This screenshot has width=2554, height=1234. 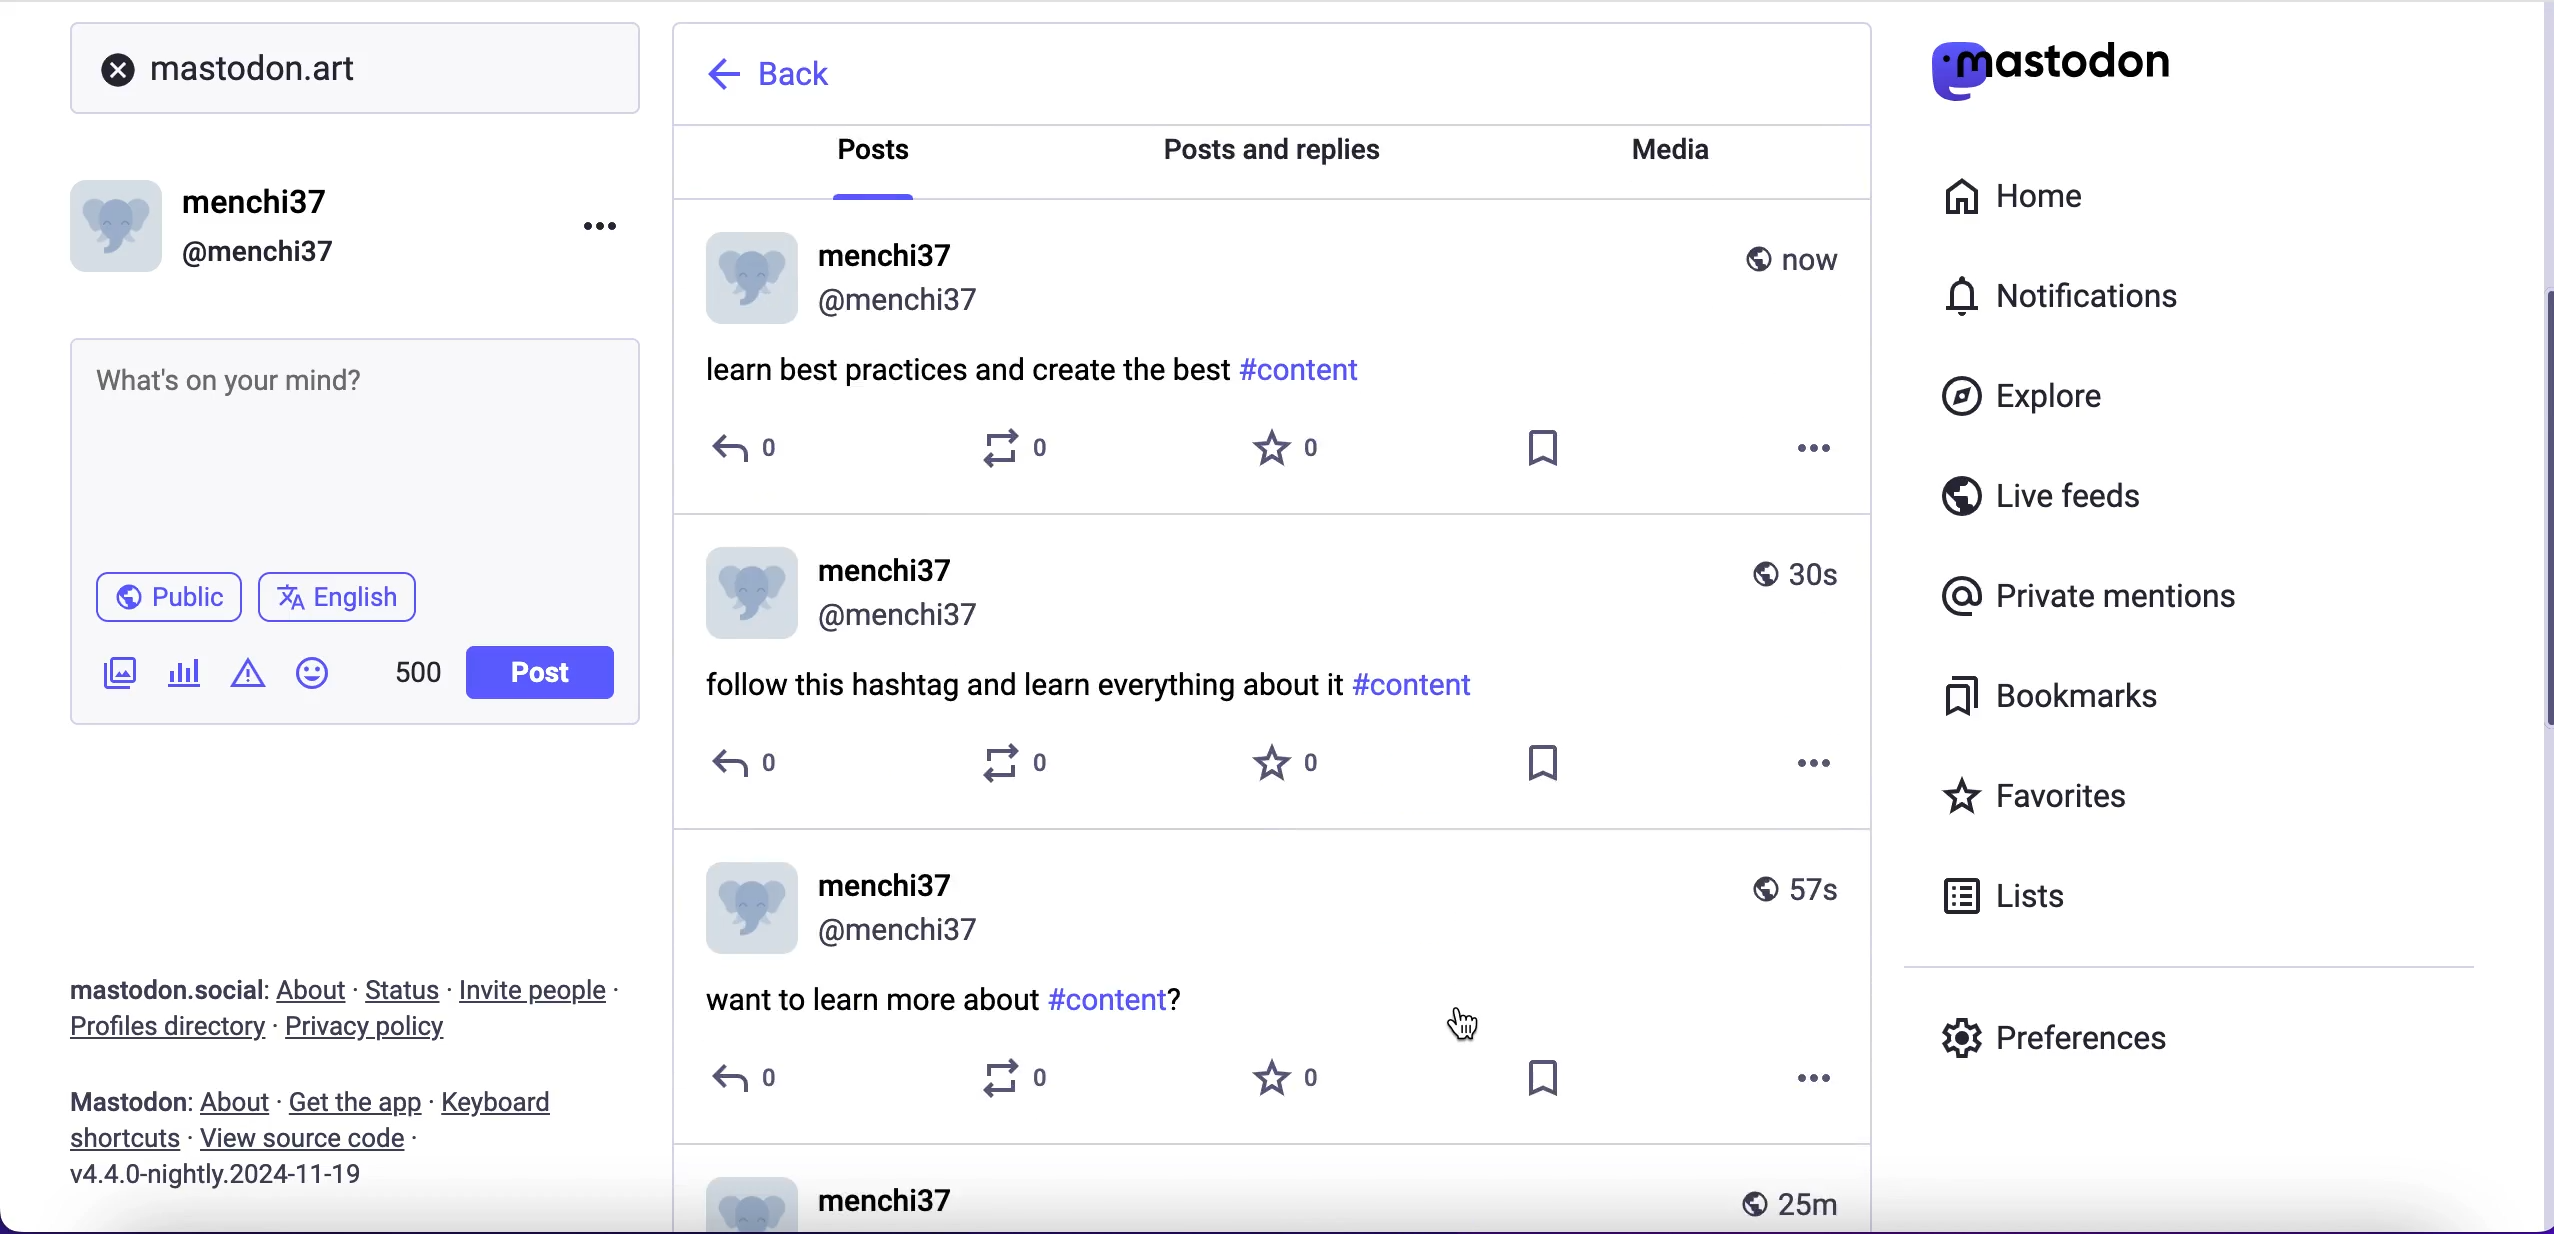 What do you see at coordinates (607, 224) in the screenshot?
I see `options` at bounding box center [607, 224].